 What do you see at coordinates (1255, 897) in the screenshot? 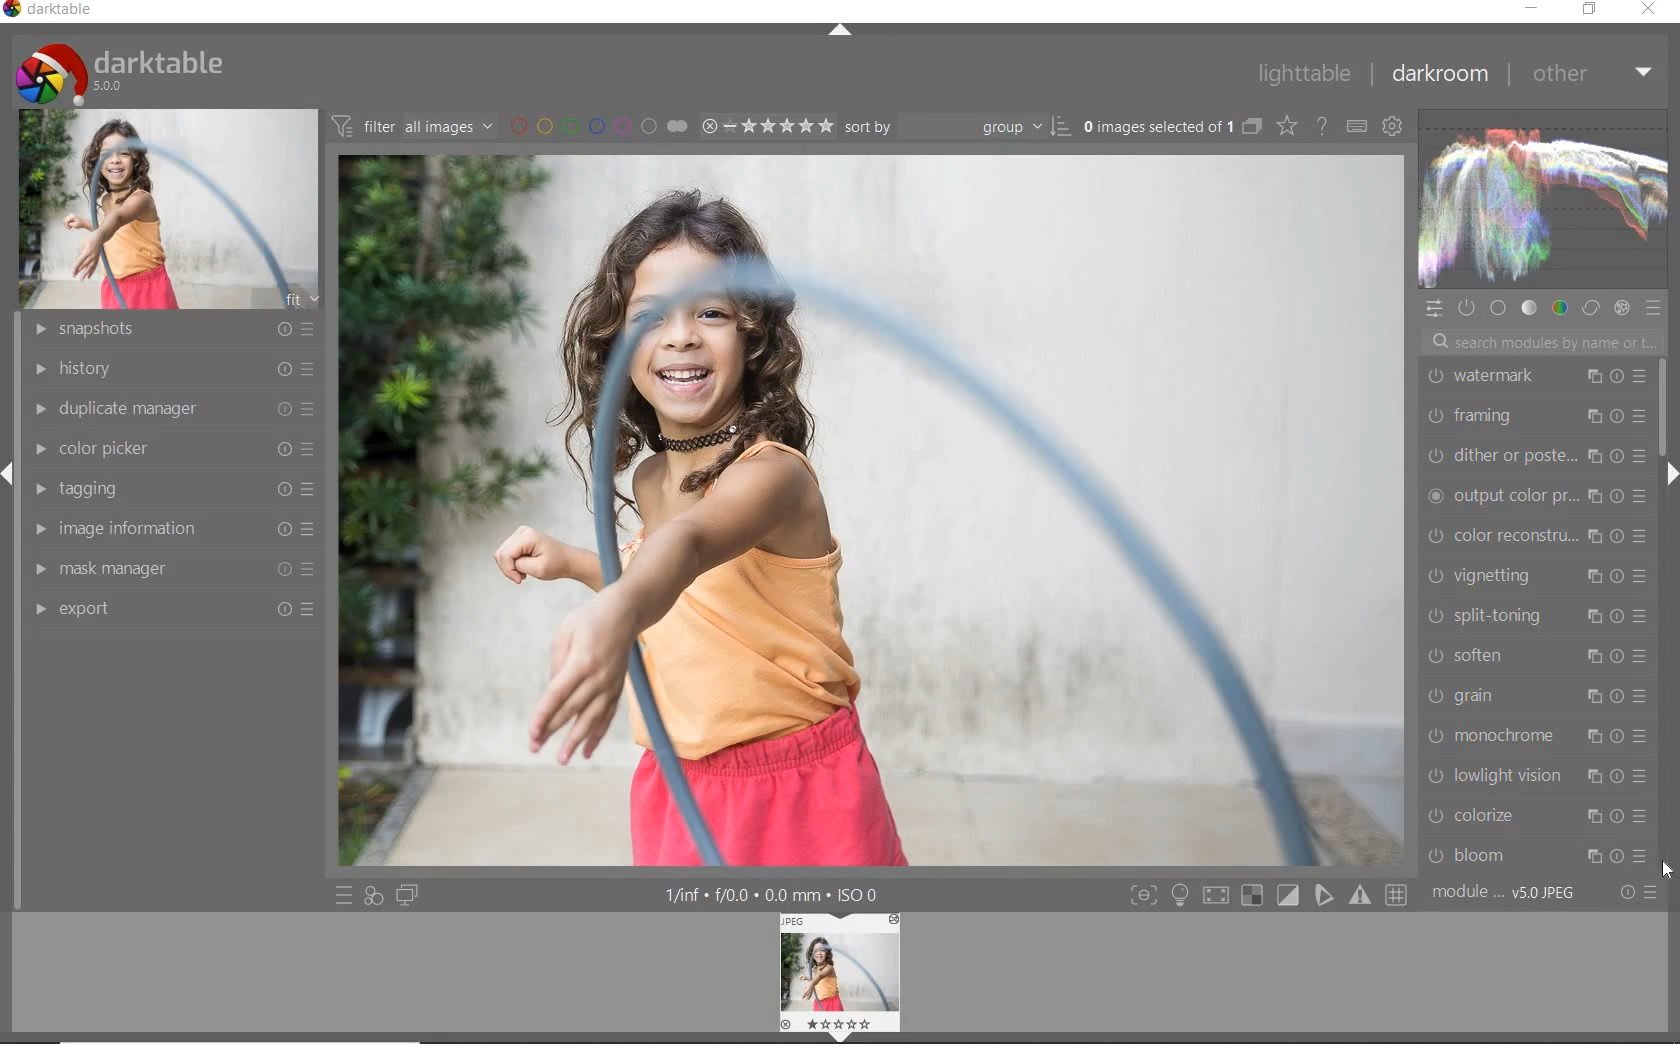
I see `toggle mode ` at bounding box center [1255, 897].